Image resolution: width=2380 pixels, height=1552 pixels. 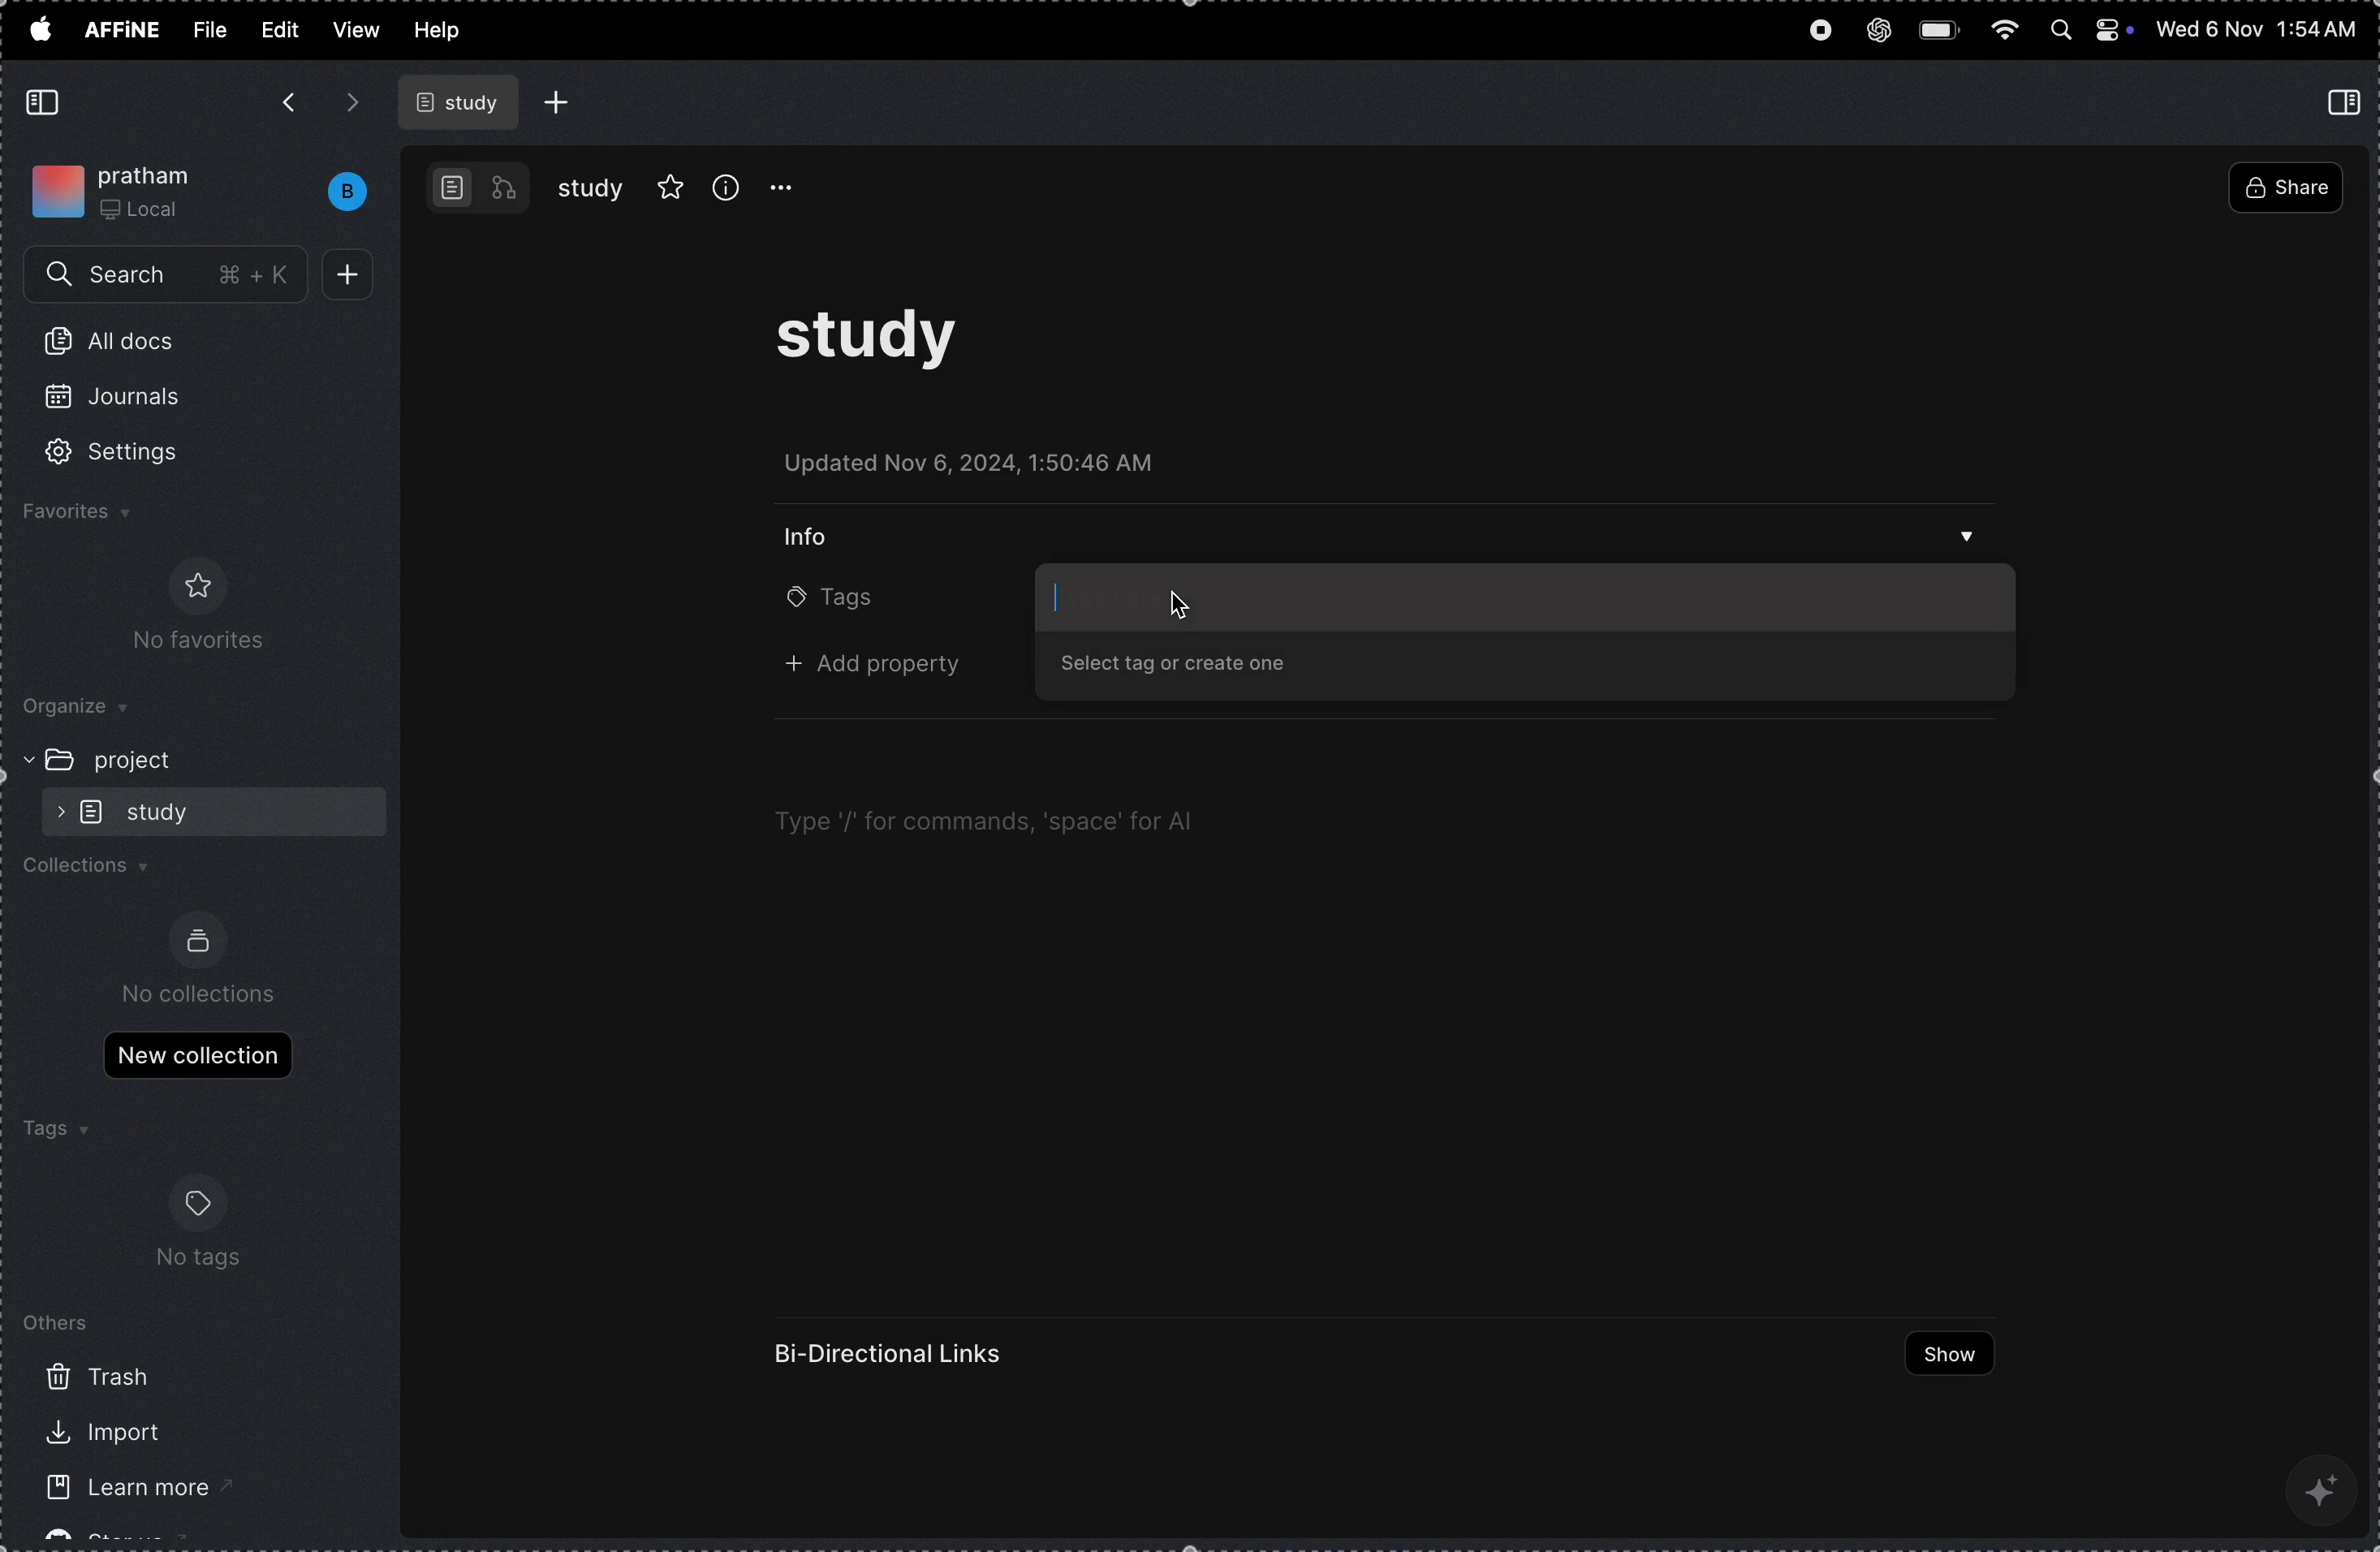 What do you see at coordinates (198, 941) in the screenshot?
I see `collection logo` at bounding box center [198, 941].